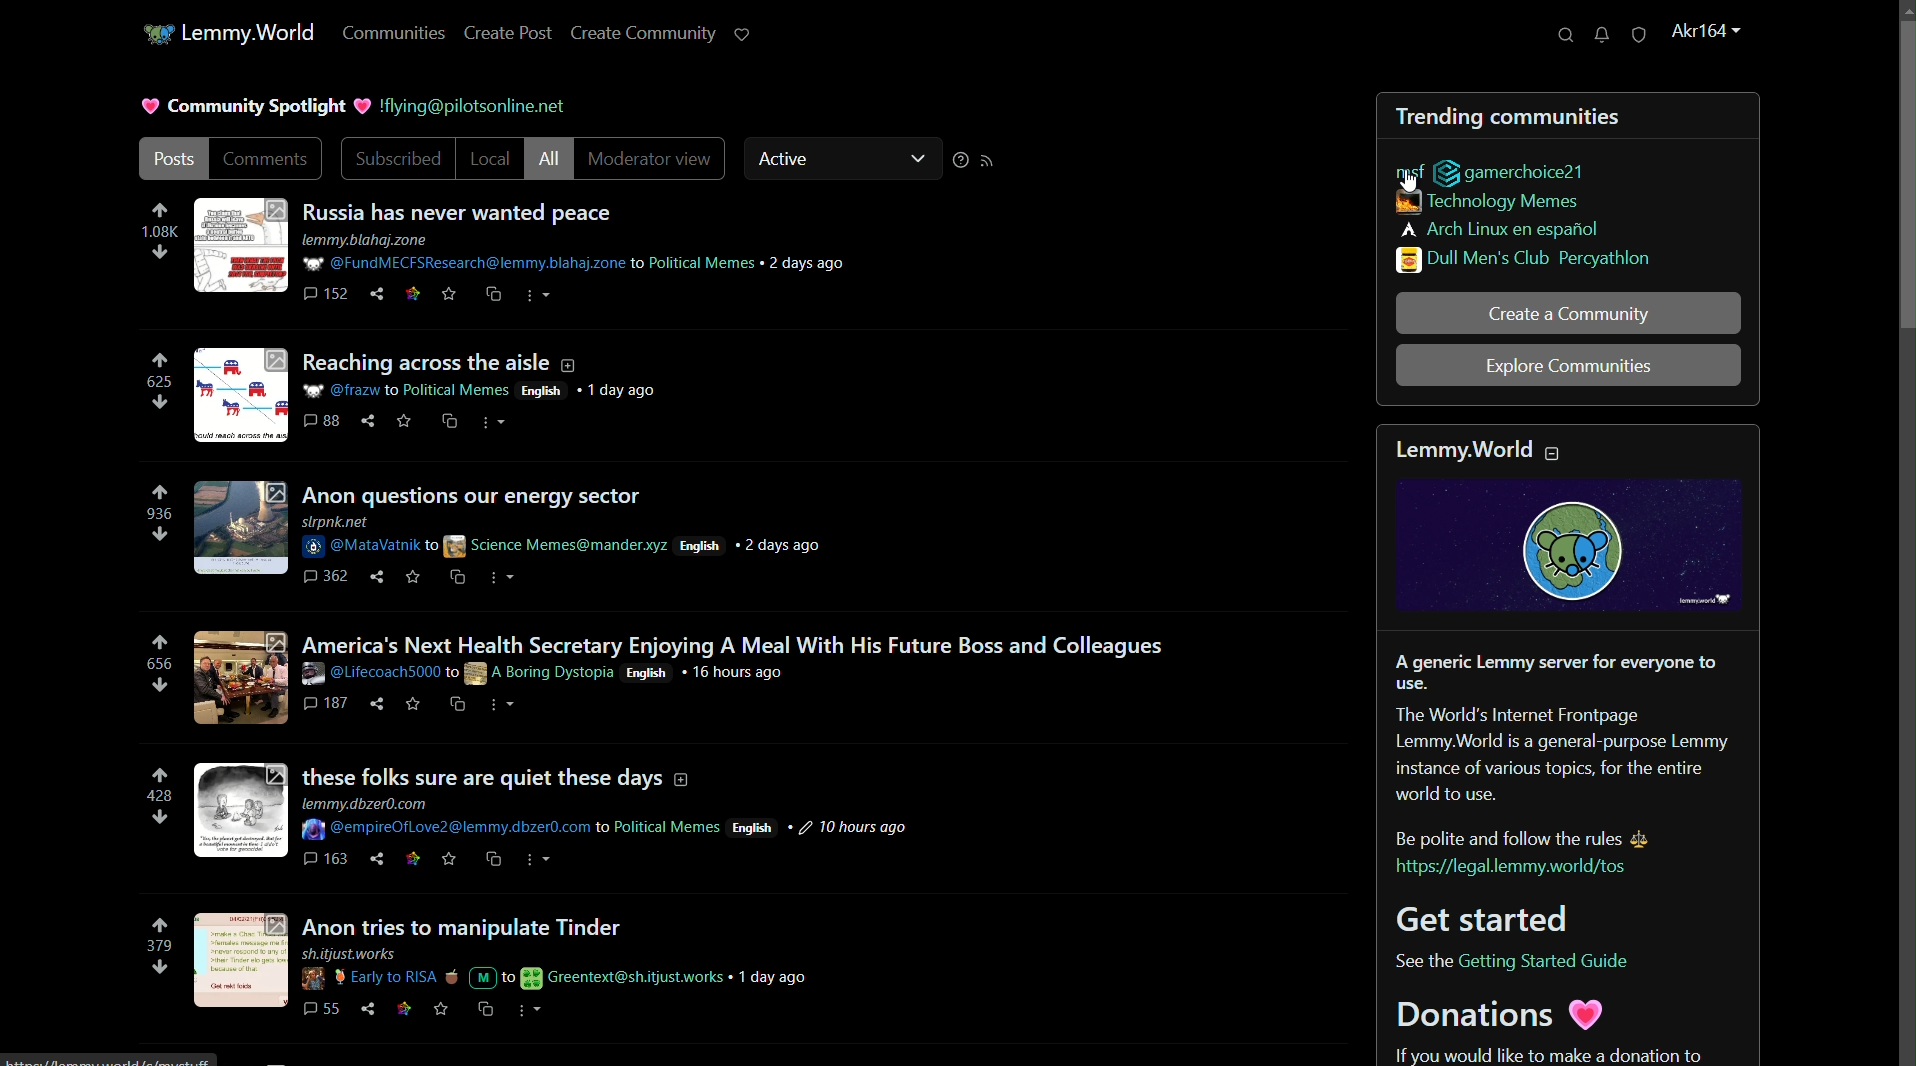  What do you see at coordinates (730, 640) in the screenshot?
I see `post-4` at bounding box center [730, 640].